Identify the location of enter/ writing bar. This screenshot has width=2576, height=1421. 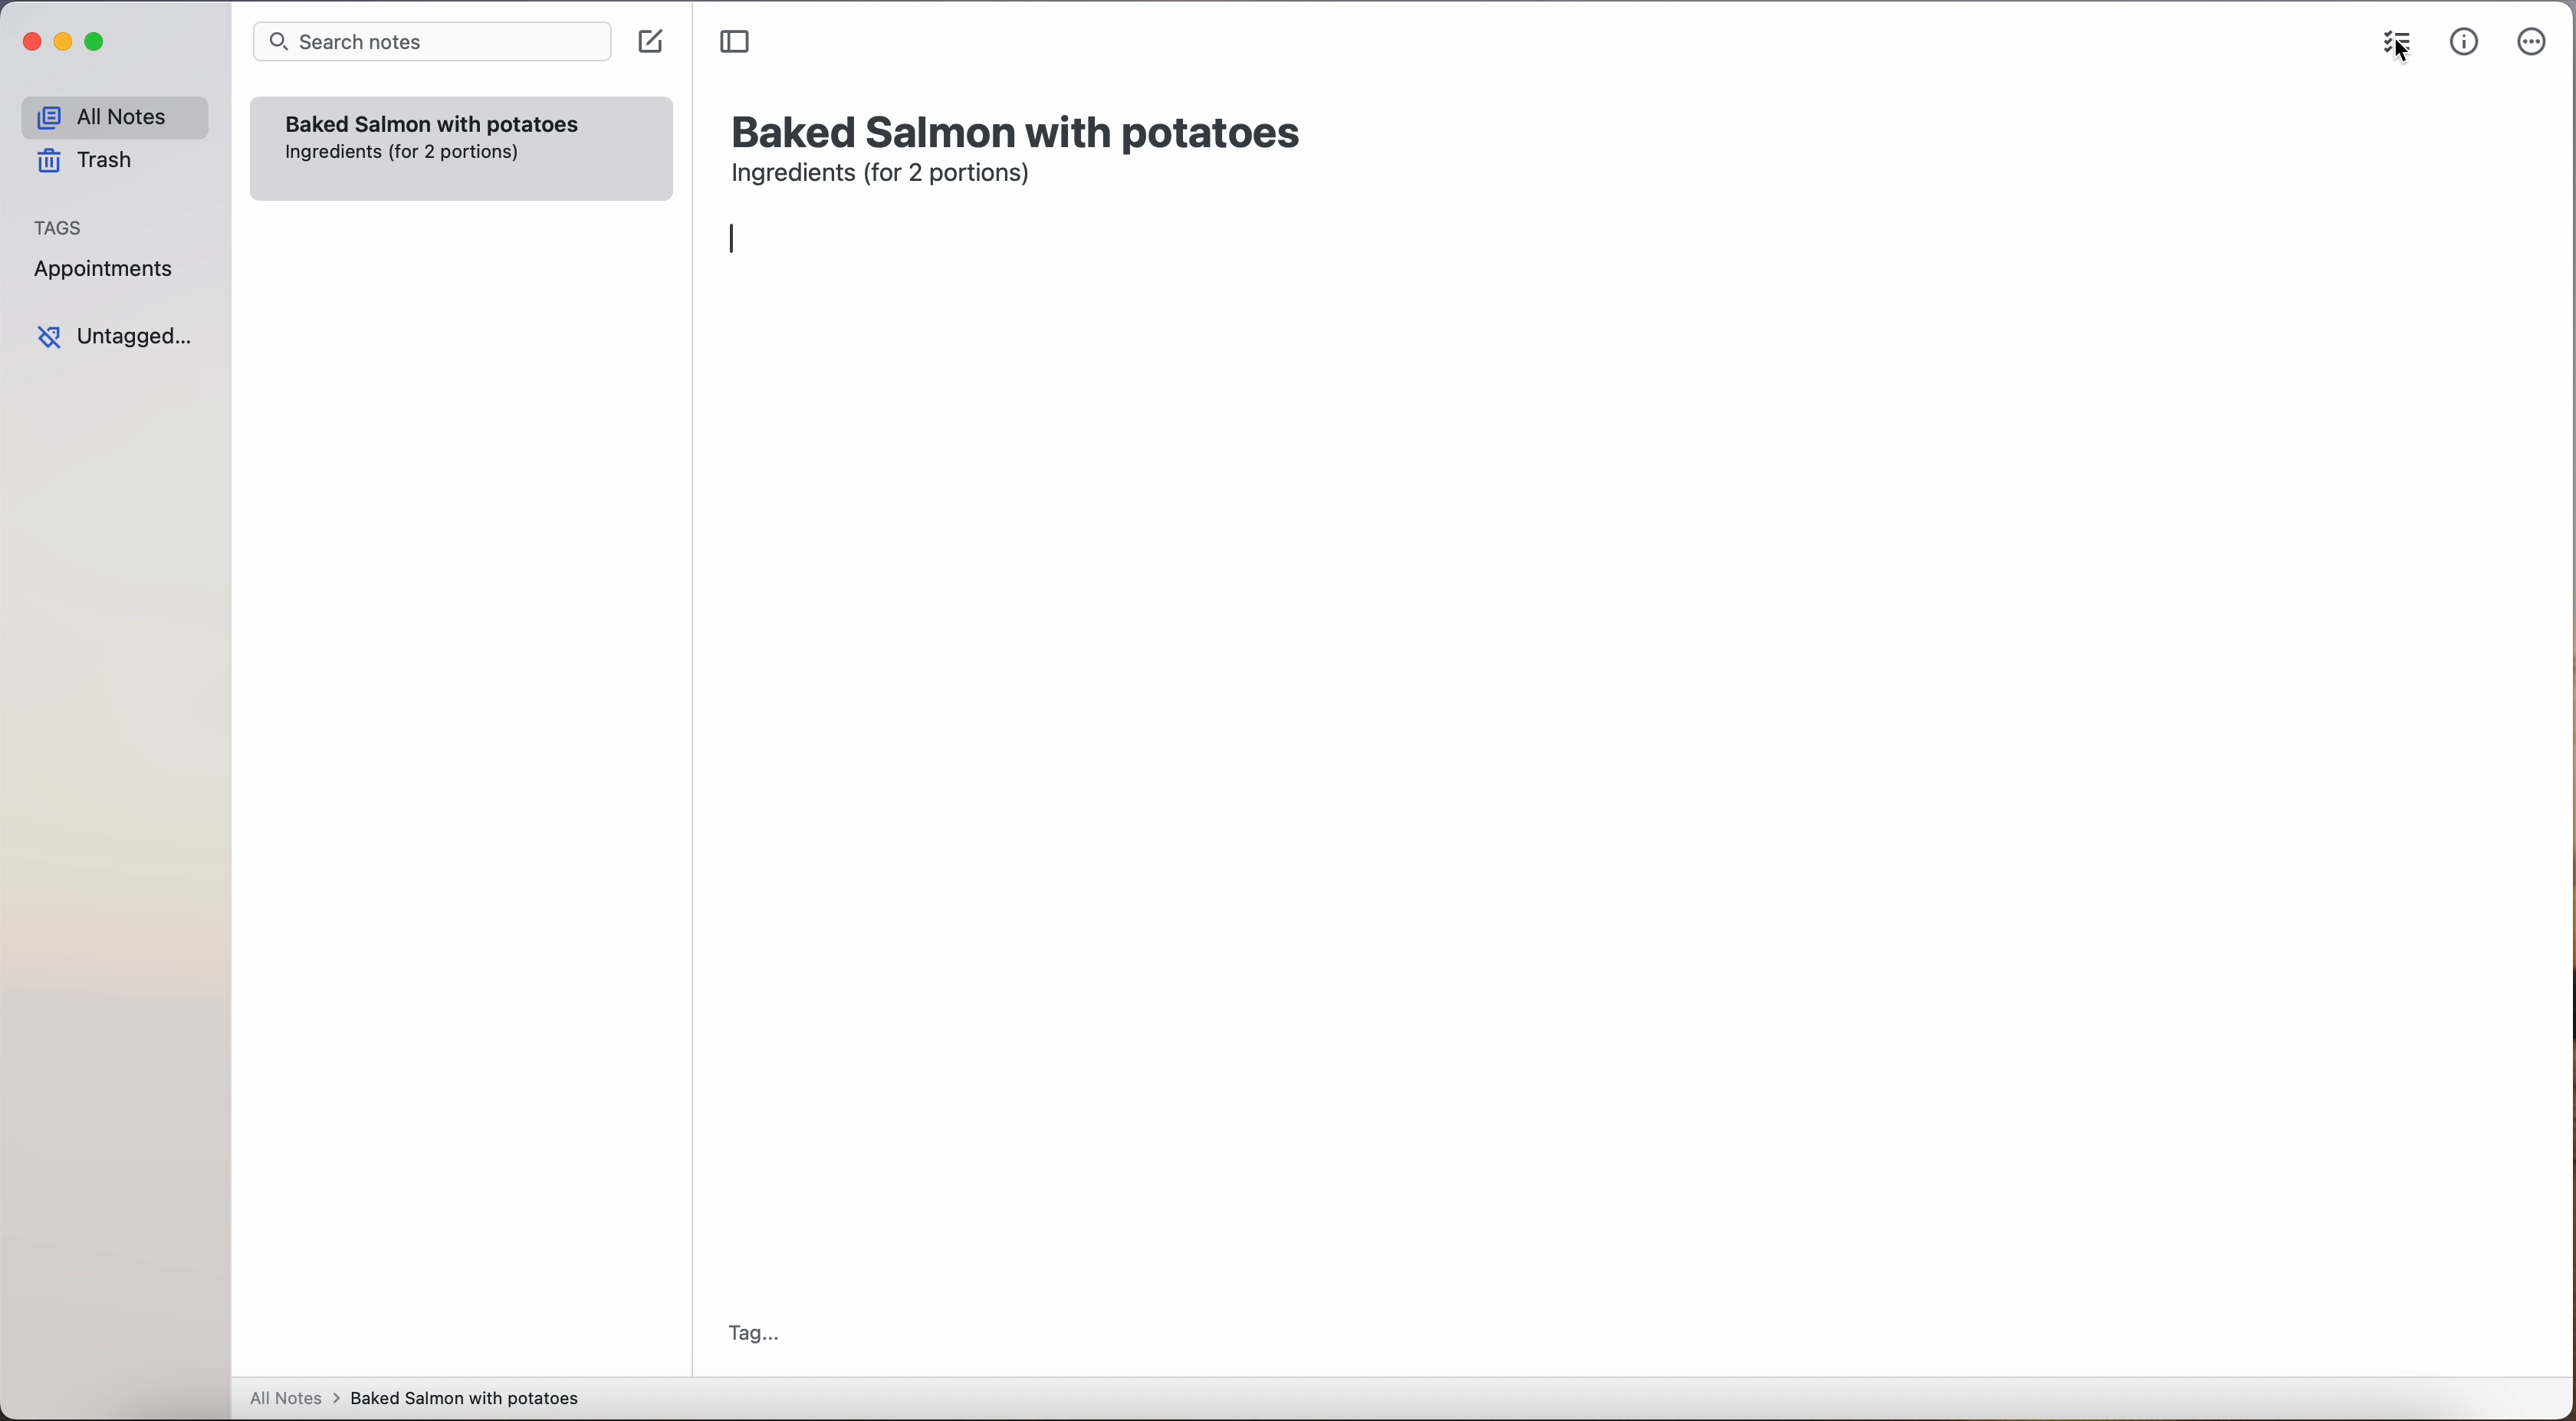
(734, 239).